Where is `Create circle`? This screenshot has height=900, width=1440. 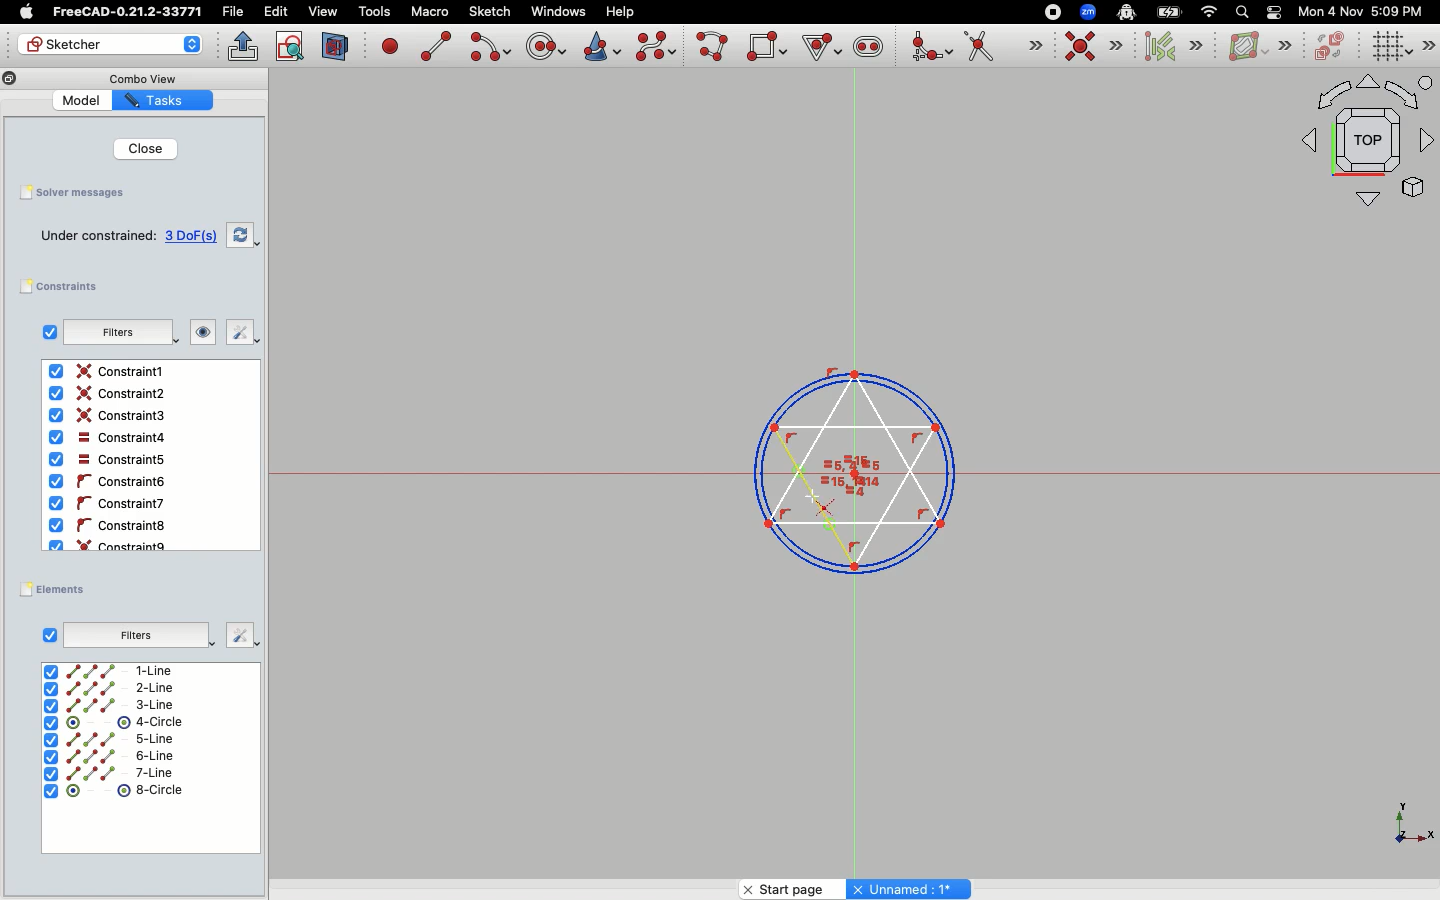 Create circle is located at coordinates (546, 44).